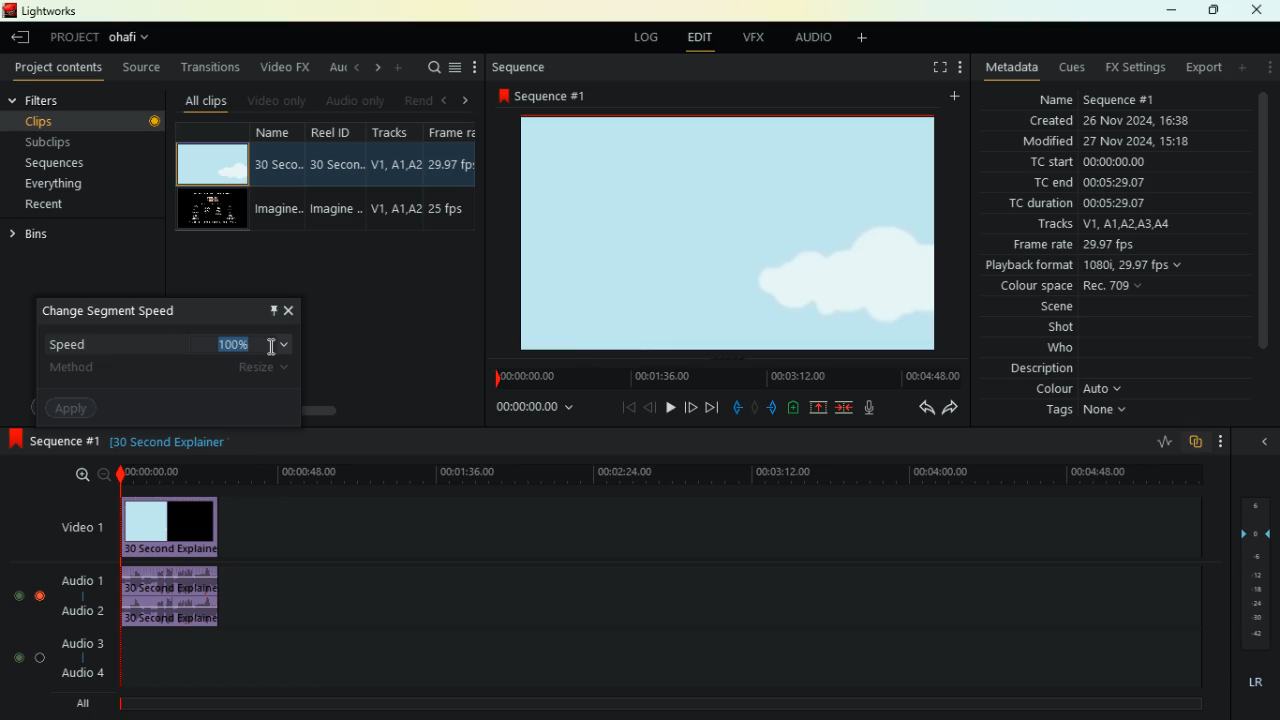 The image size is (1280, 720). Describe the element at coordinates (76, 410) in the screenshot. I see `apply` at that location.